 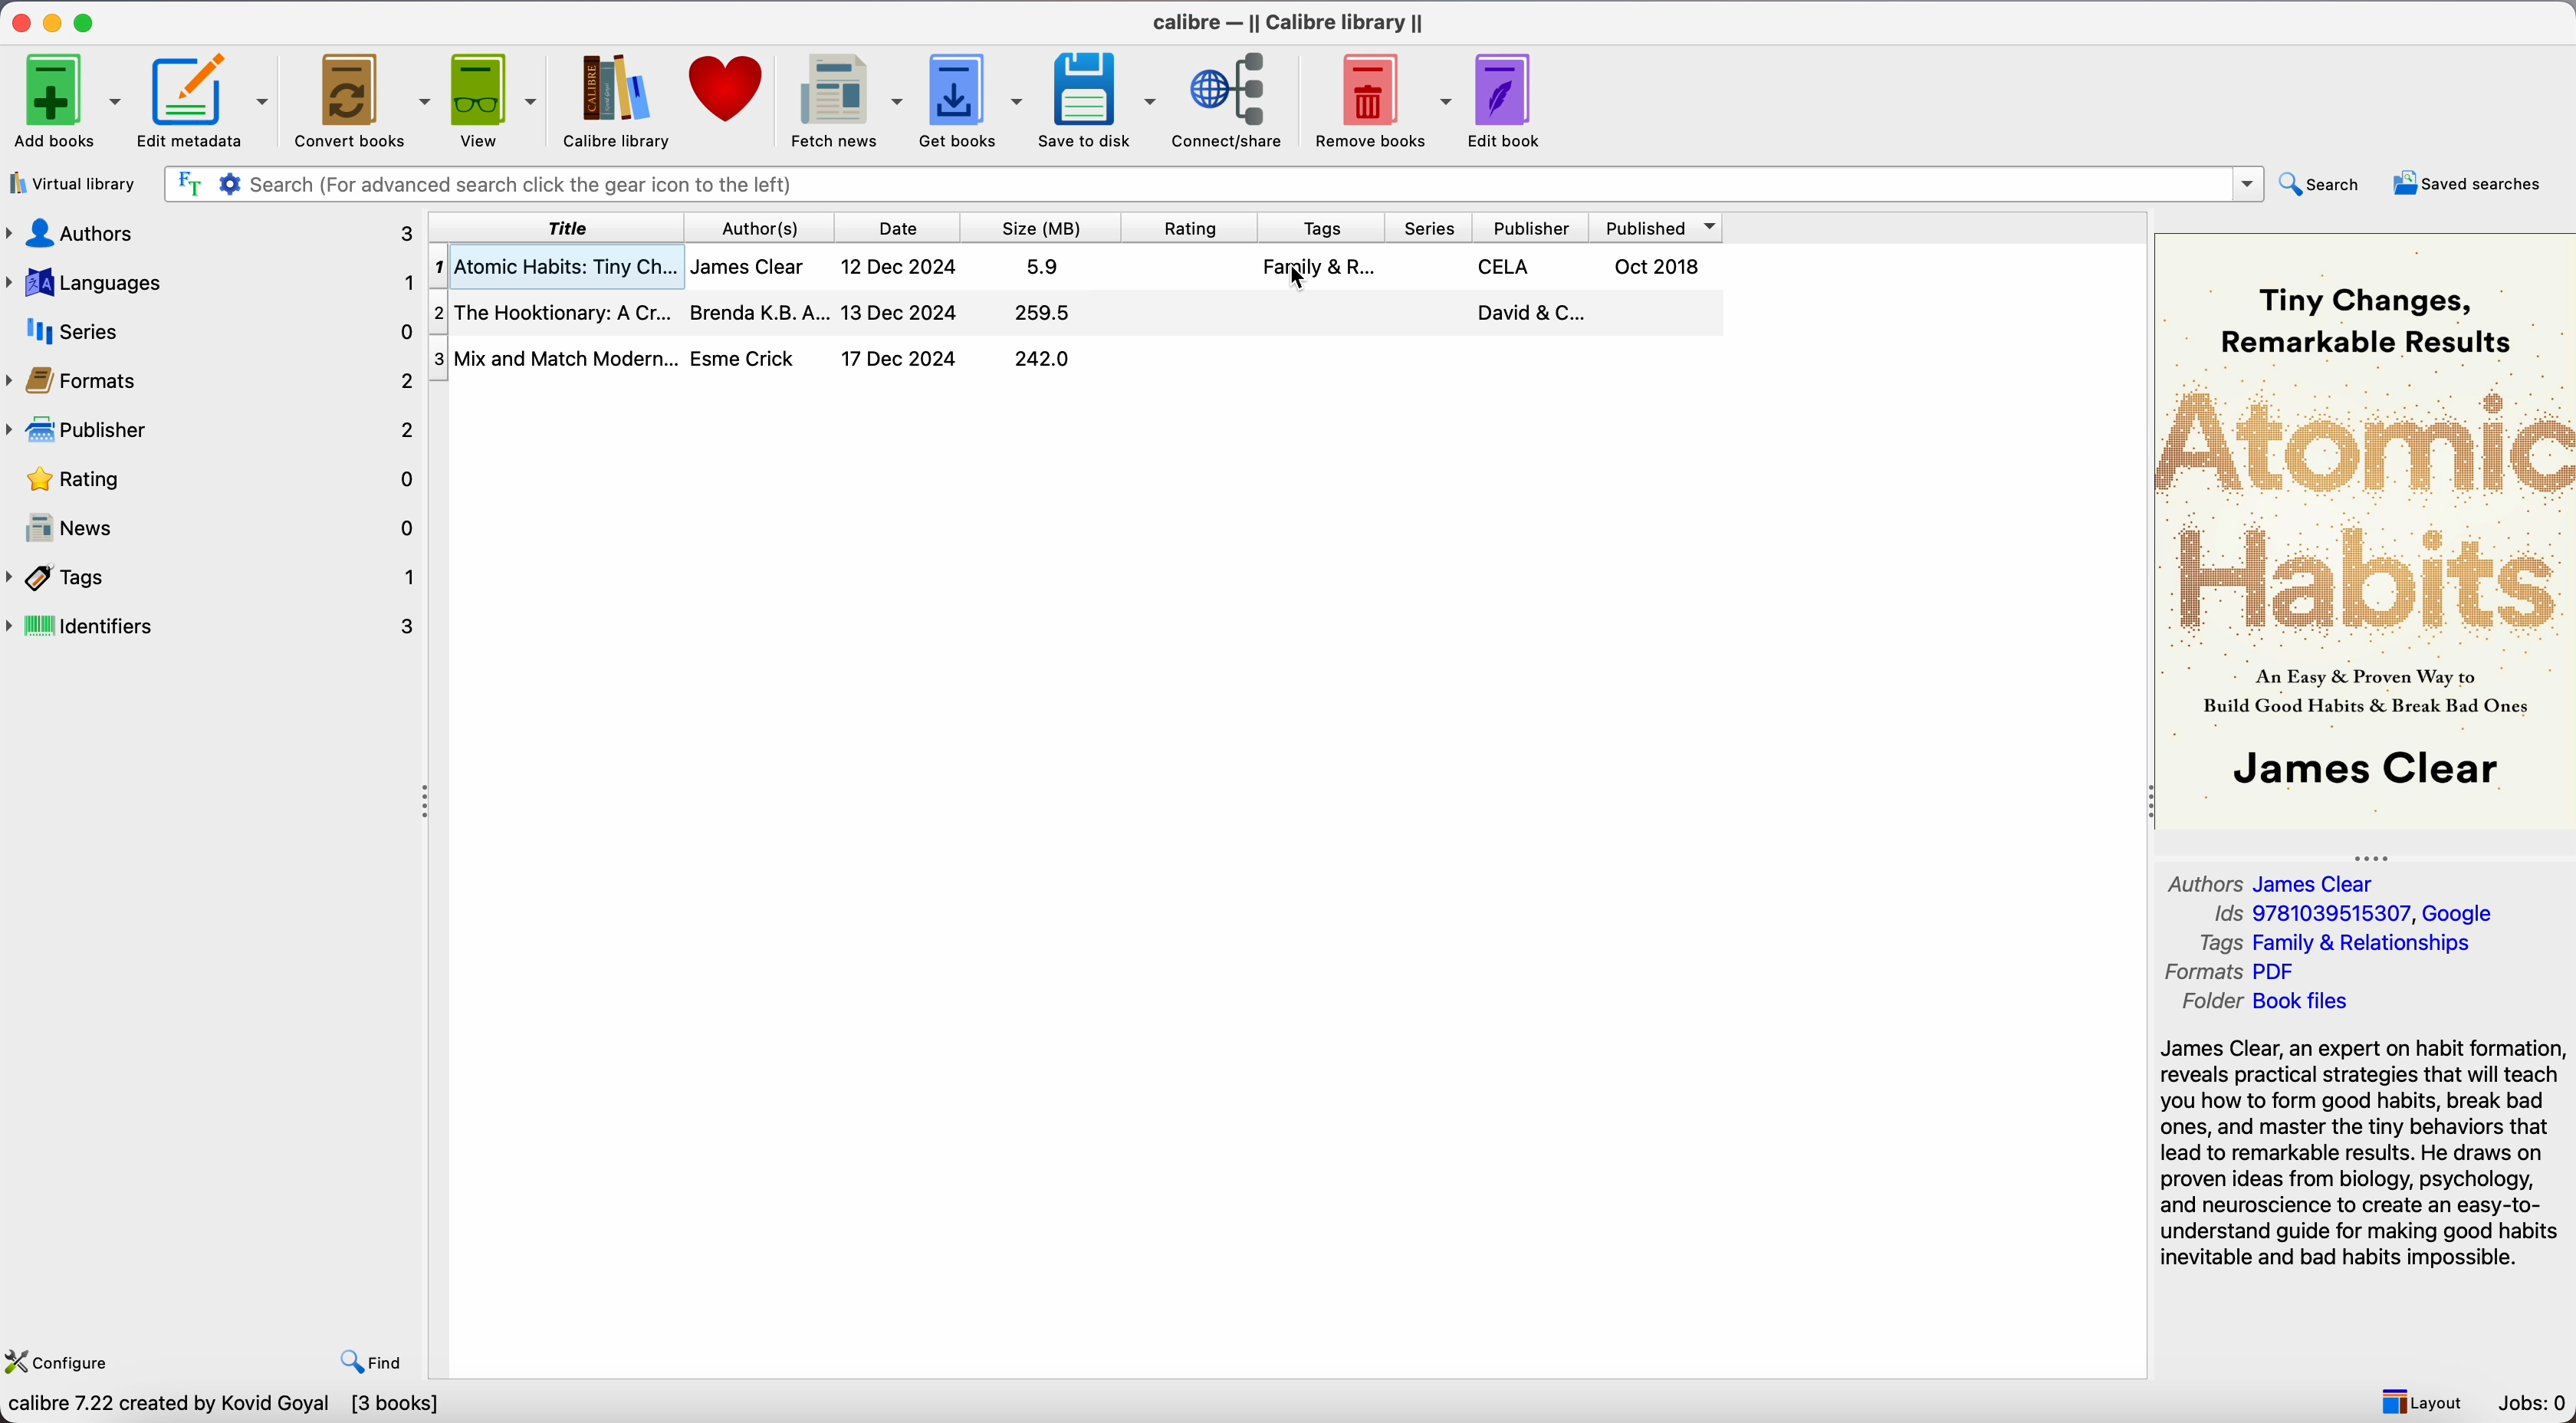 I want to click on donate, so click(x=728, y=86).